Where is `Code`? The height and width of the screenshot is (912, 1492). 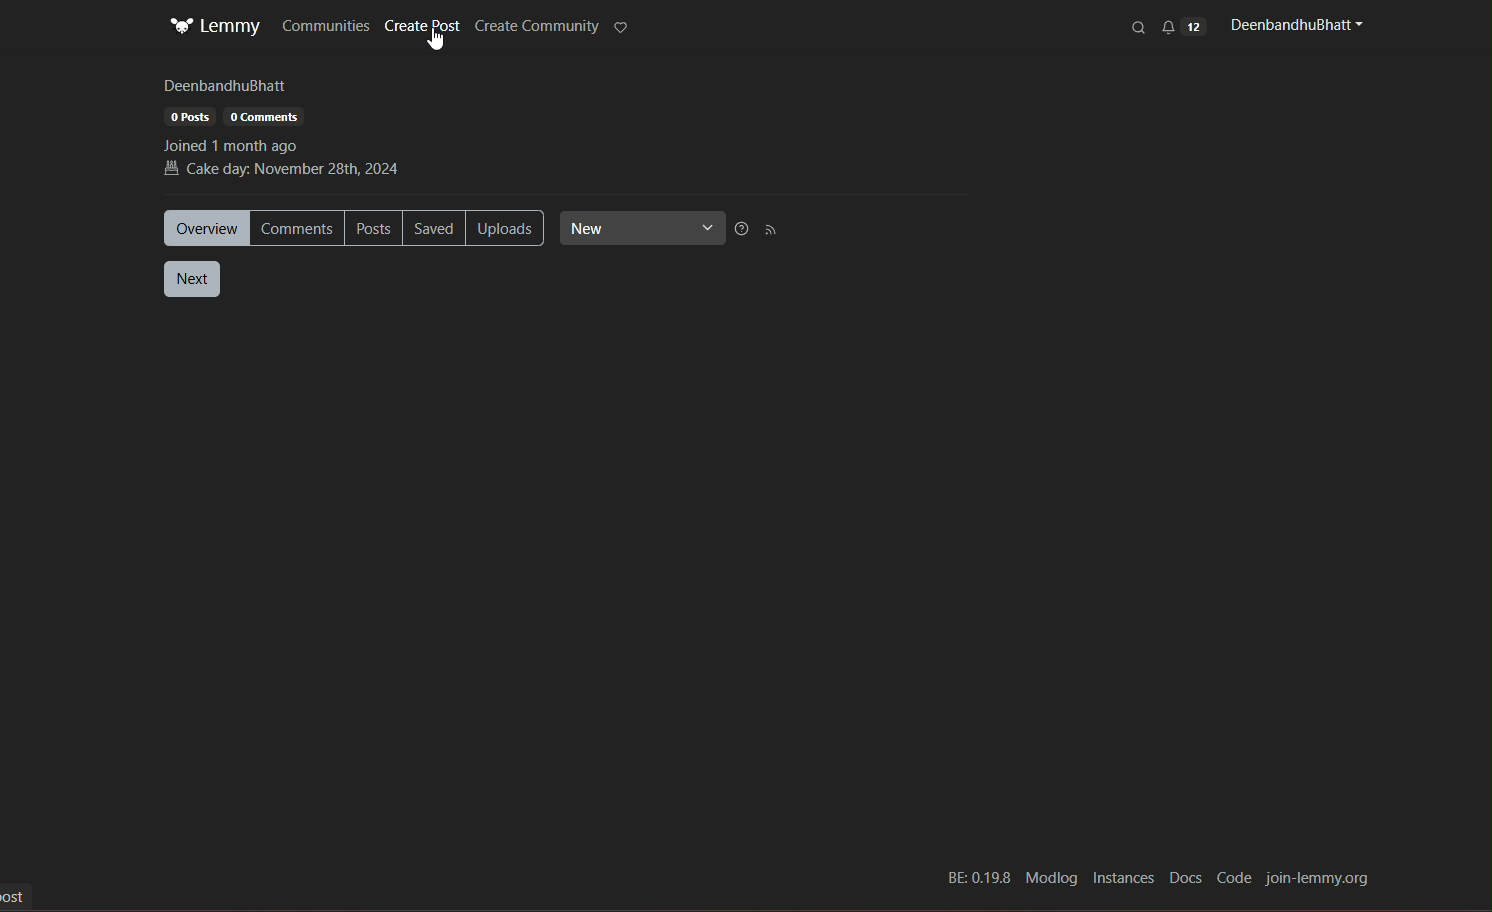 Code is located at coordinates (1235, 879).